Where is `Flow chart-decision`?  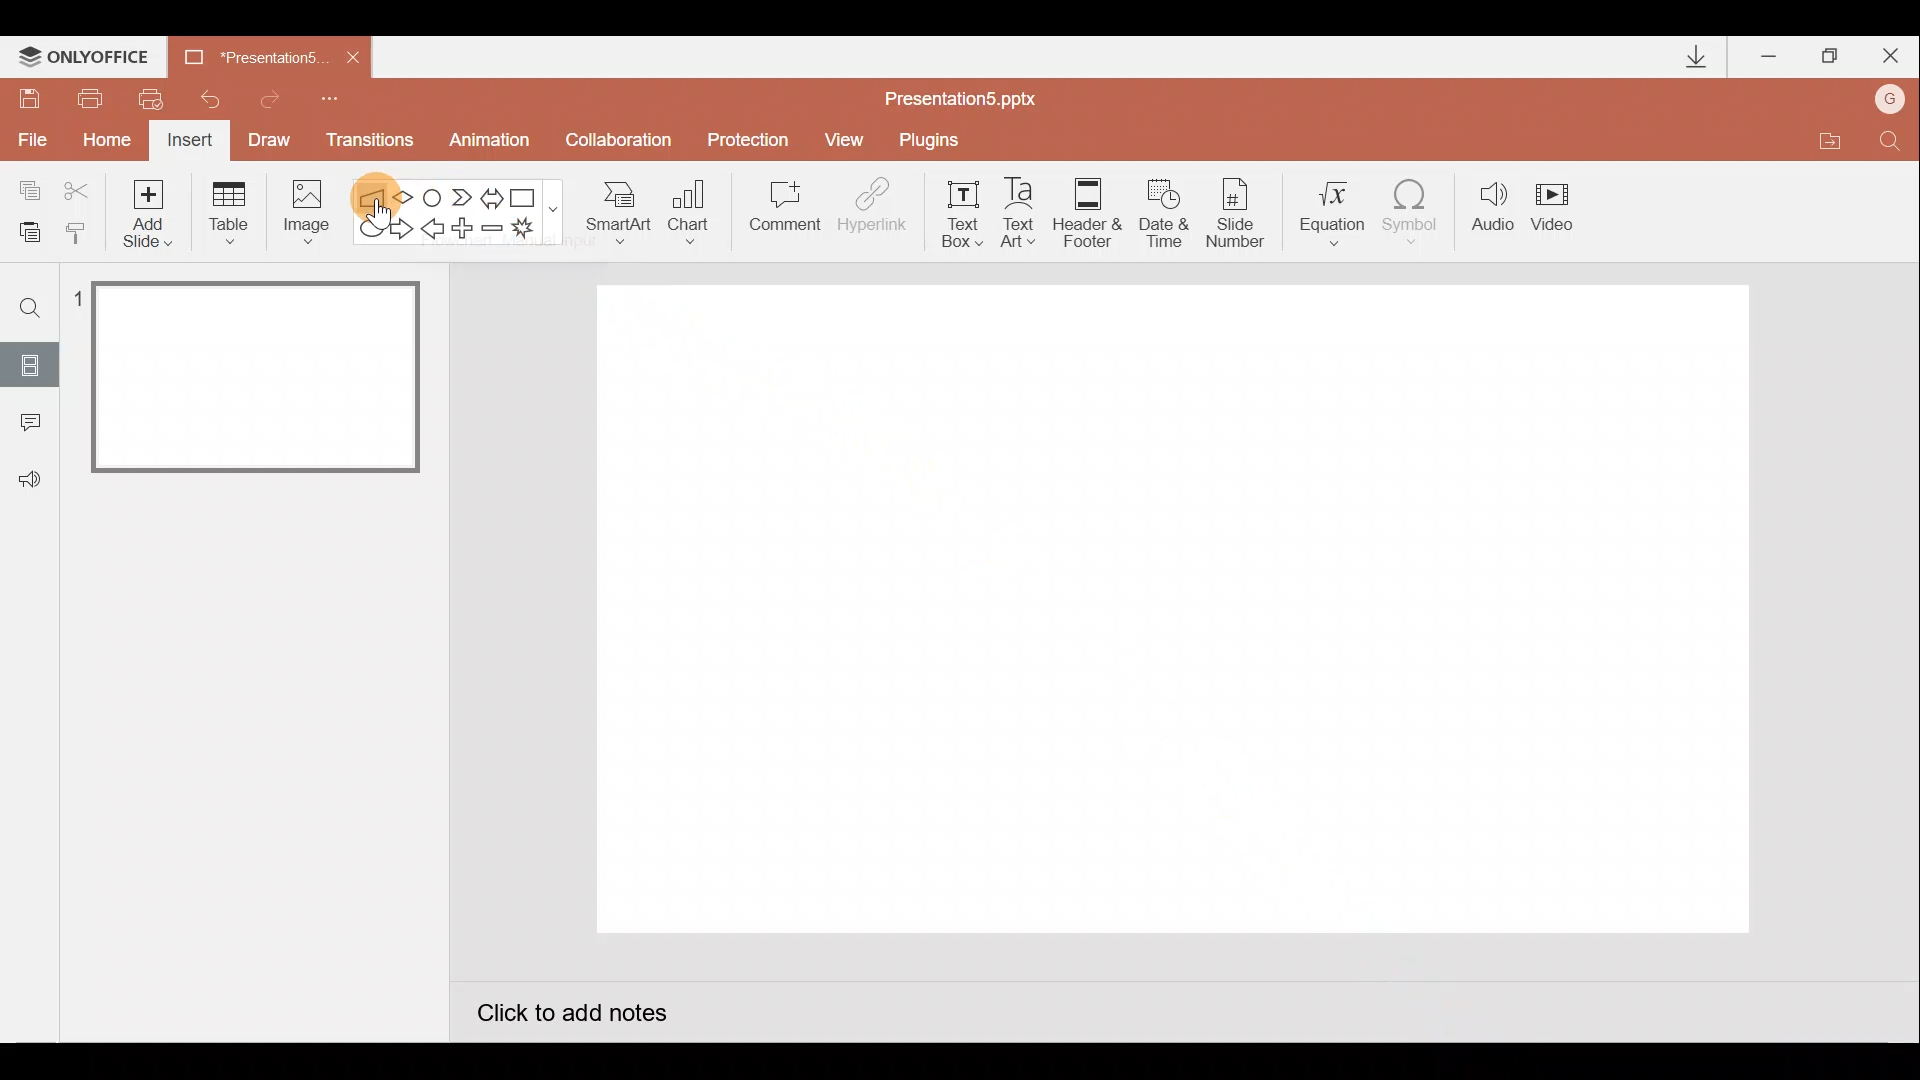 Flow chart-decision is located at coordinates (406, 197).